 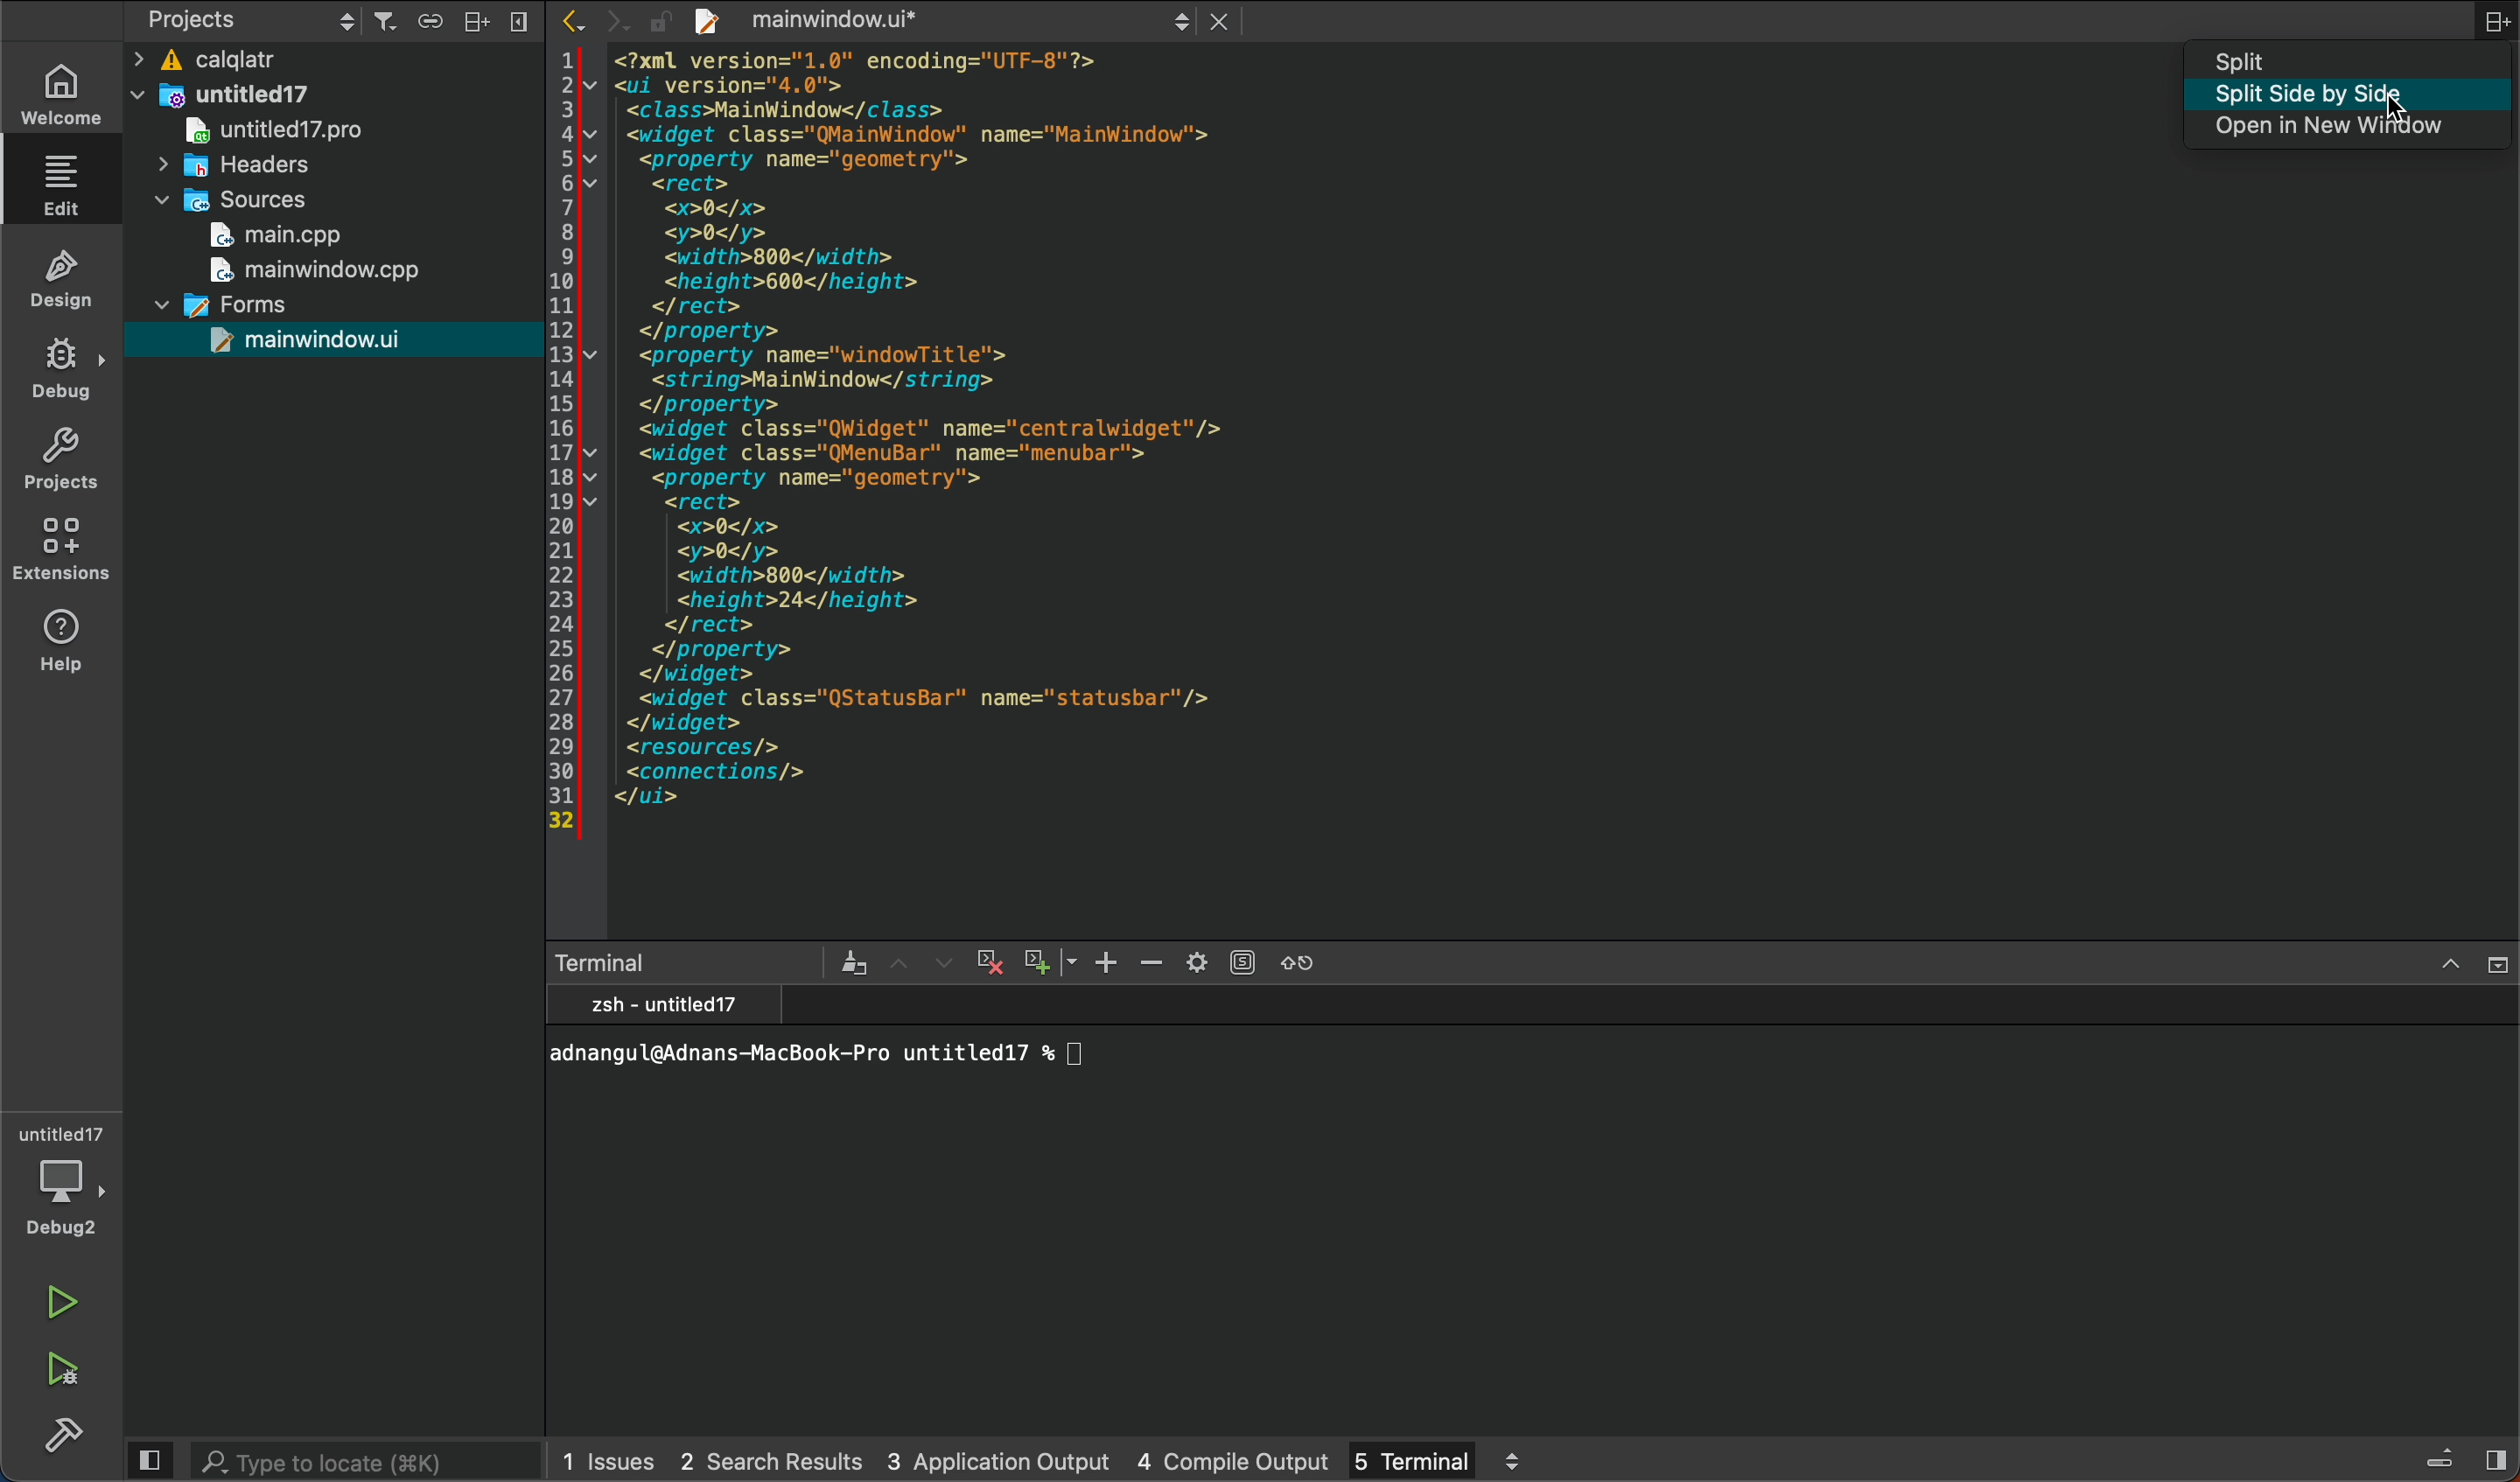 What do you see at coordinates (562, 442) in the screenshot?
I see `line number` at bounding box center [562, 442].